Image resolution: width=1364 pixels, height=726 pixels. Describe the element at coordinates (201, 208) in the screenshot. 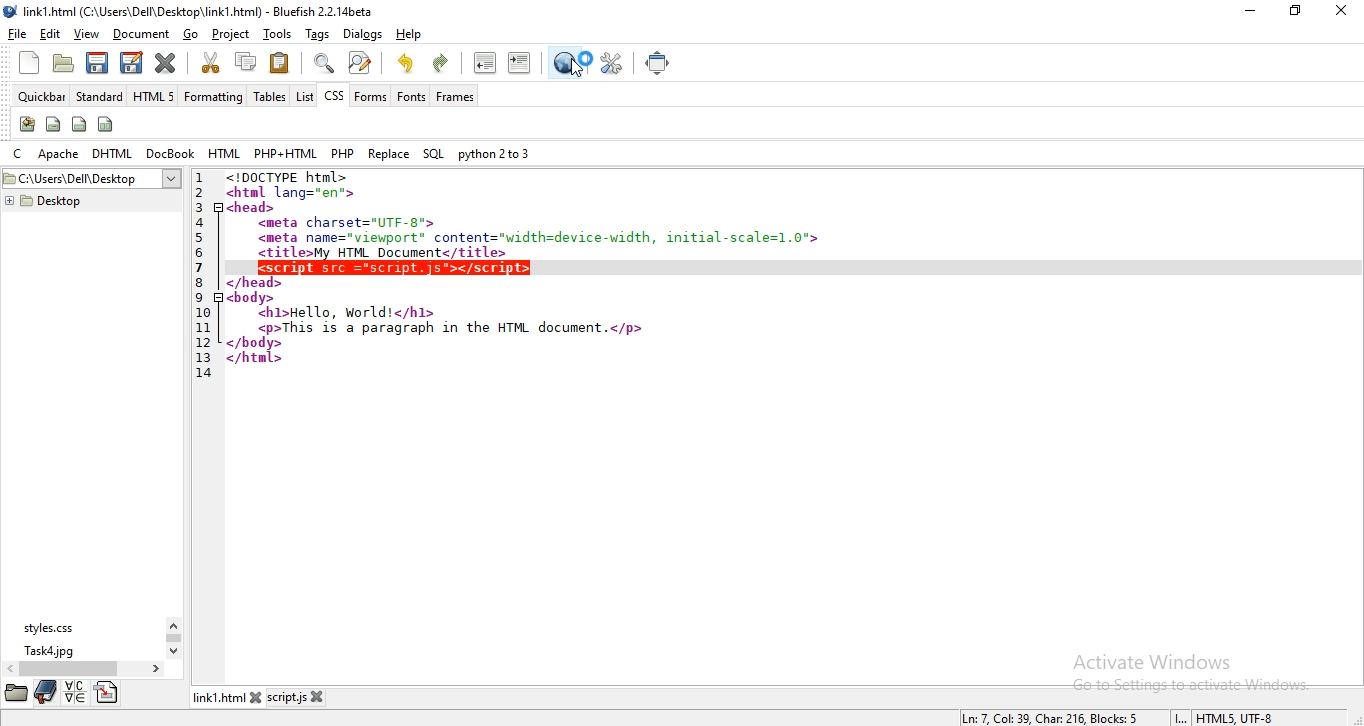

I see `3` at that location.